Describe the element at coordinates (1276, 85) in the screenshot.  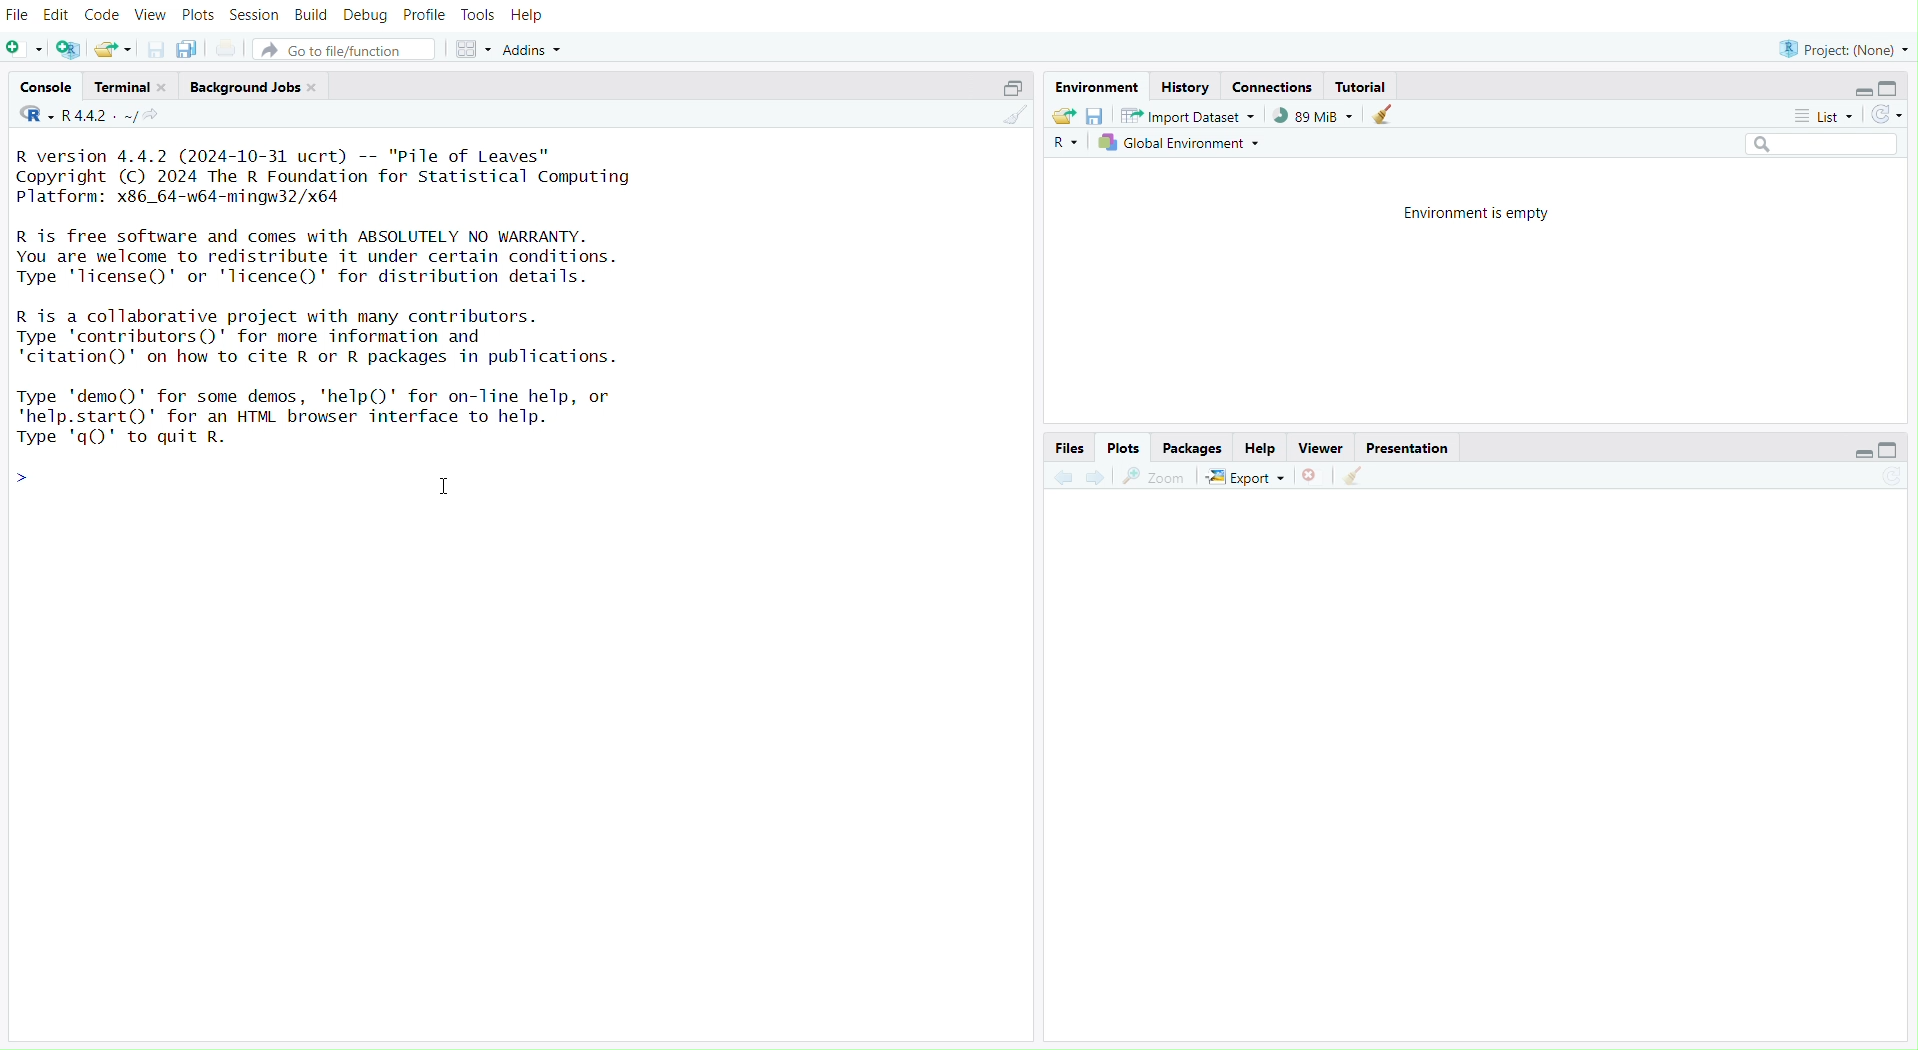
I see `Connections` at that location.